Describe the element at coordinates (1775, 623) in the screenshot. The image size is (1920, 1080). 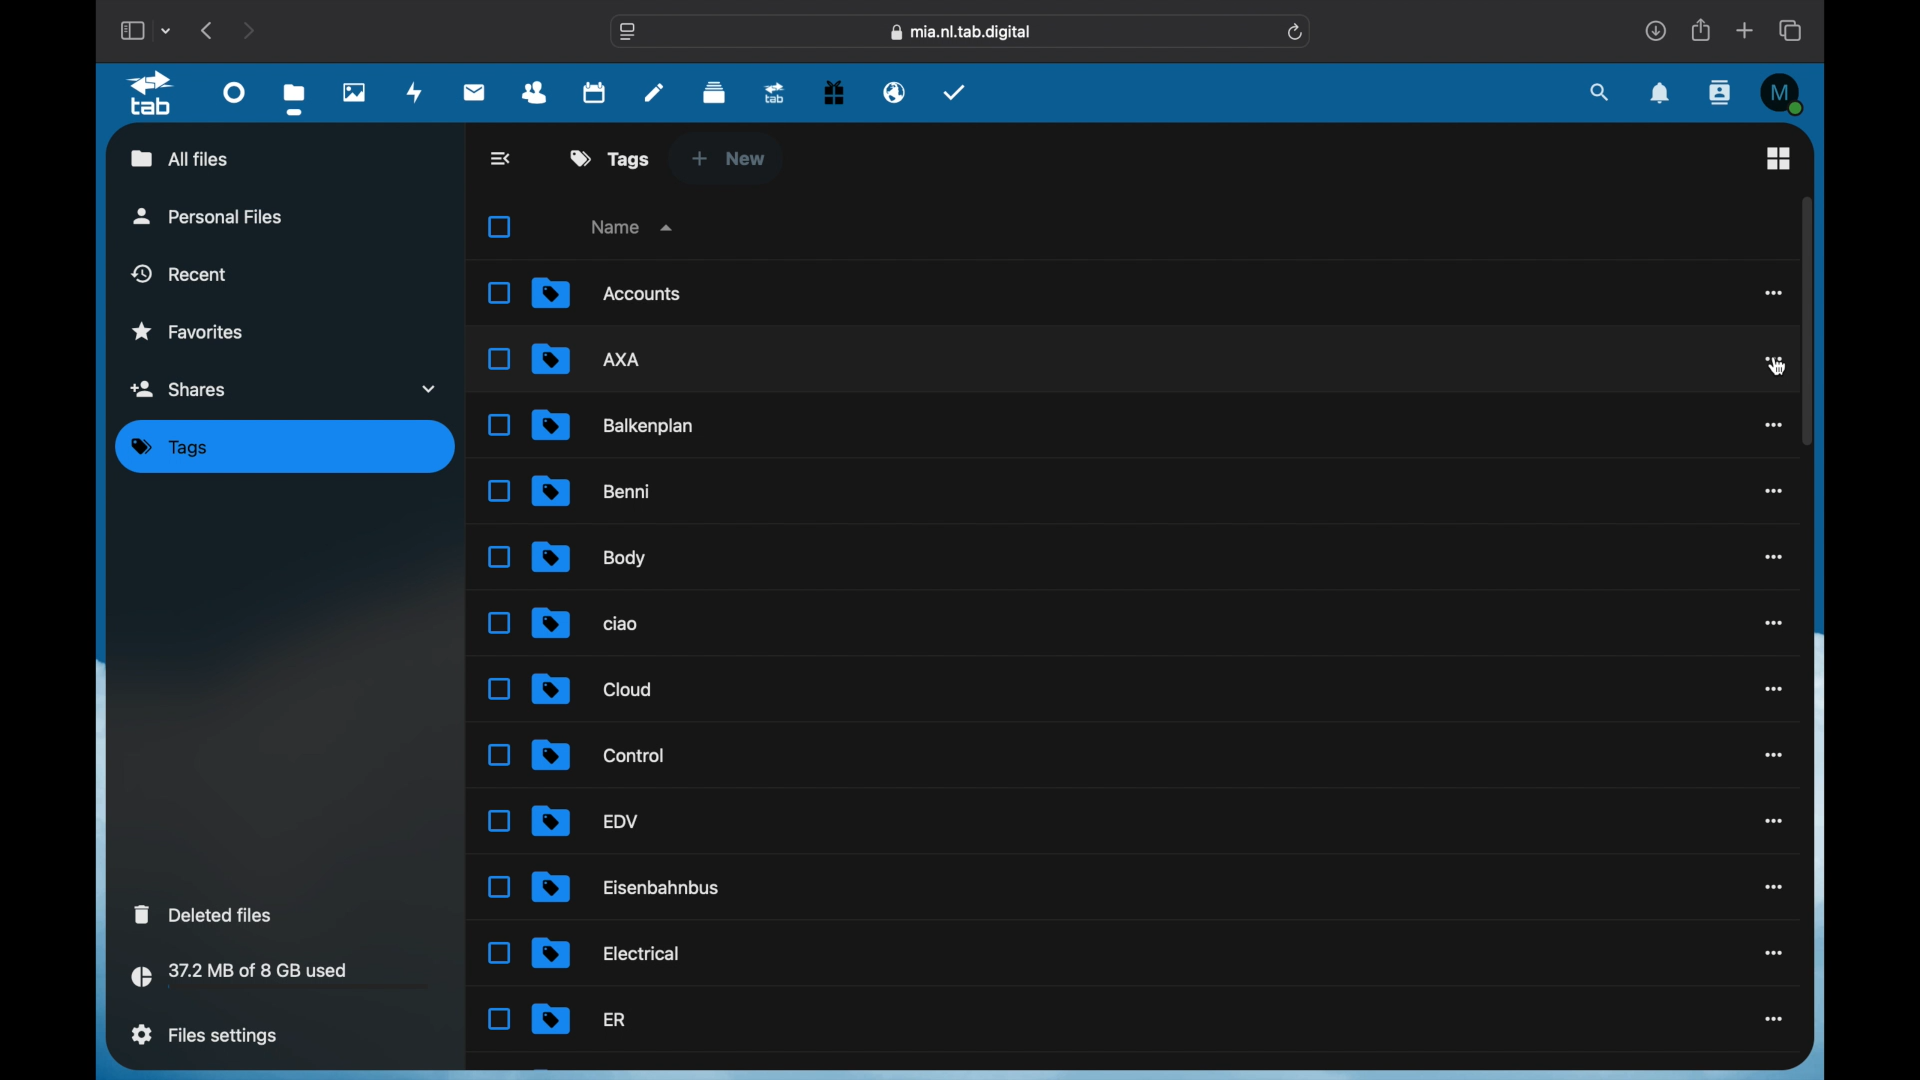
I see `more options` at that location.